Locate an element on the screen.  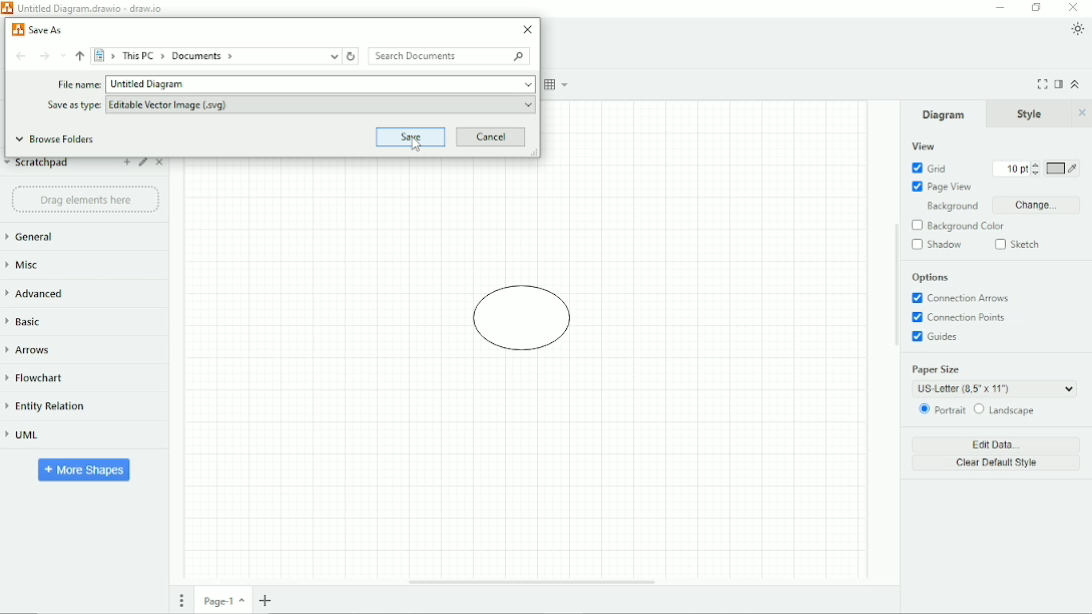
More Shapes is located at coordinates (85, 469).